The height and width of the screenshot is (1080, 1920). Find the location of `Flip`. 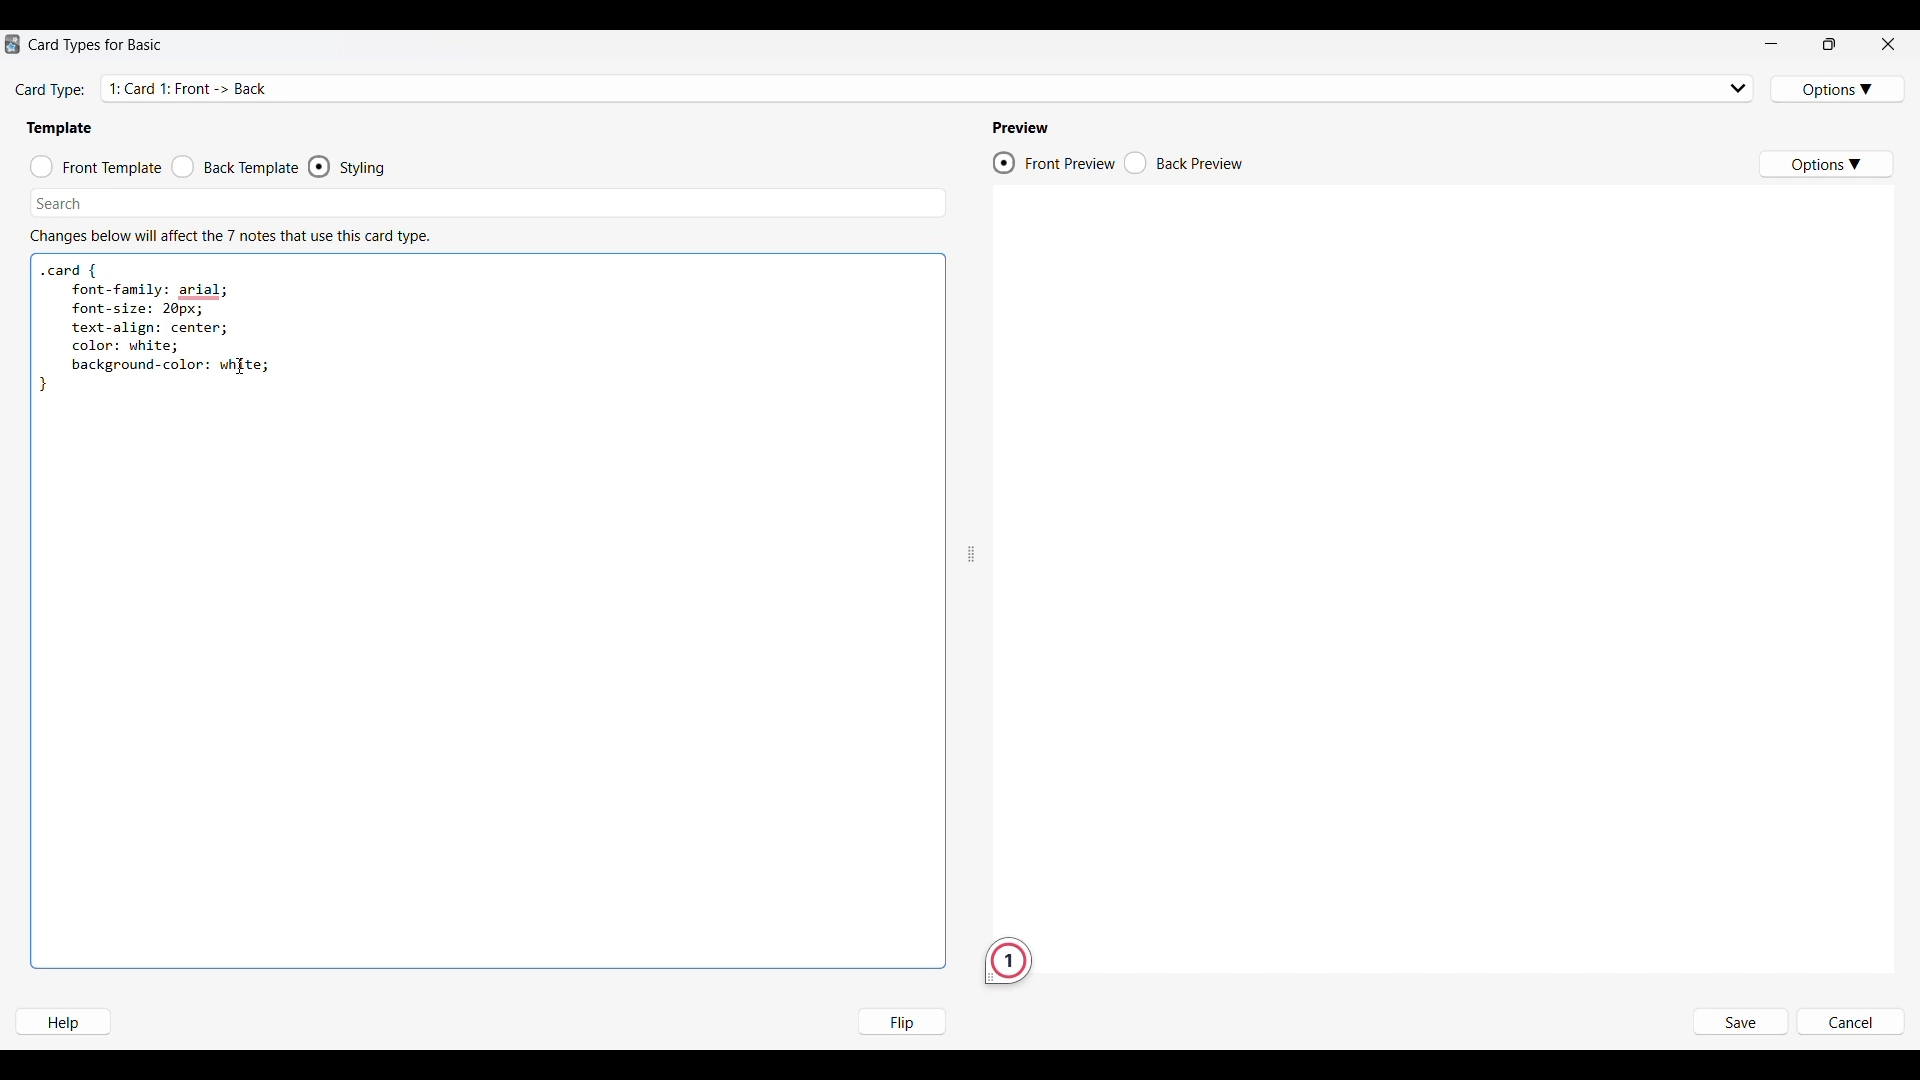

Flip is located at coordinates (901, 1021).